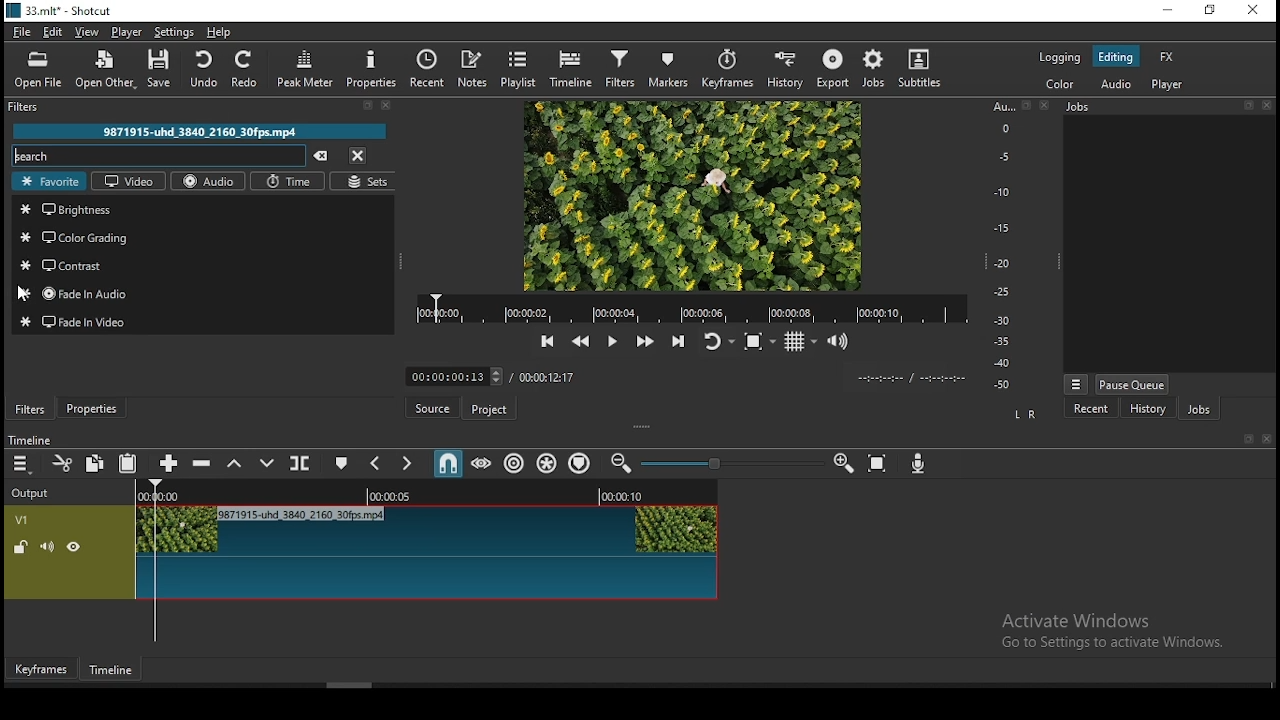 This screenshot has width=1280, height=720. What do you see at coordinates (1171, 11) in the screenshot?
I see `minimize` at bounding box center [1171, 11].